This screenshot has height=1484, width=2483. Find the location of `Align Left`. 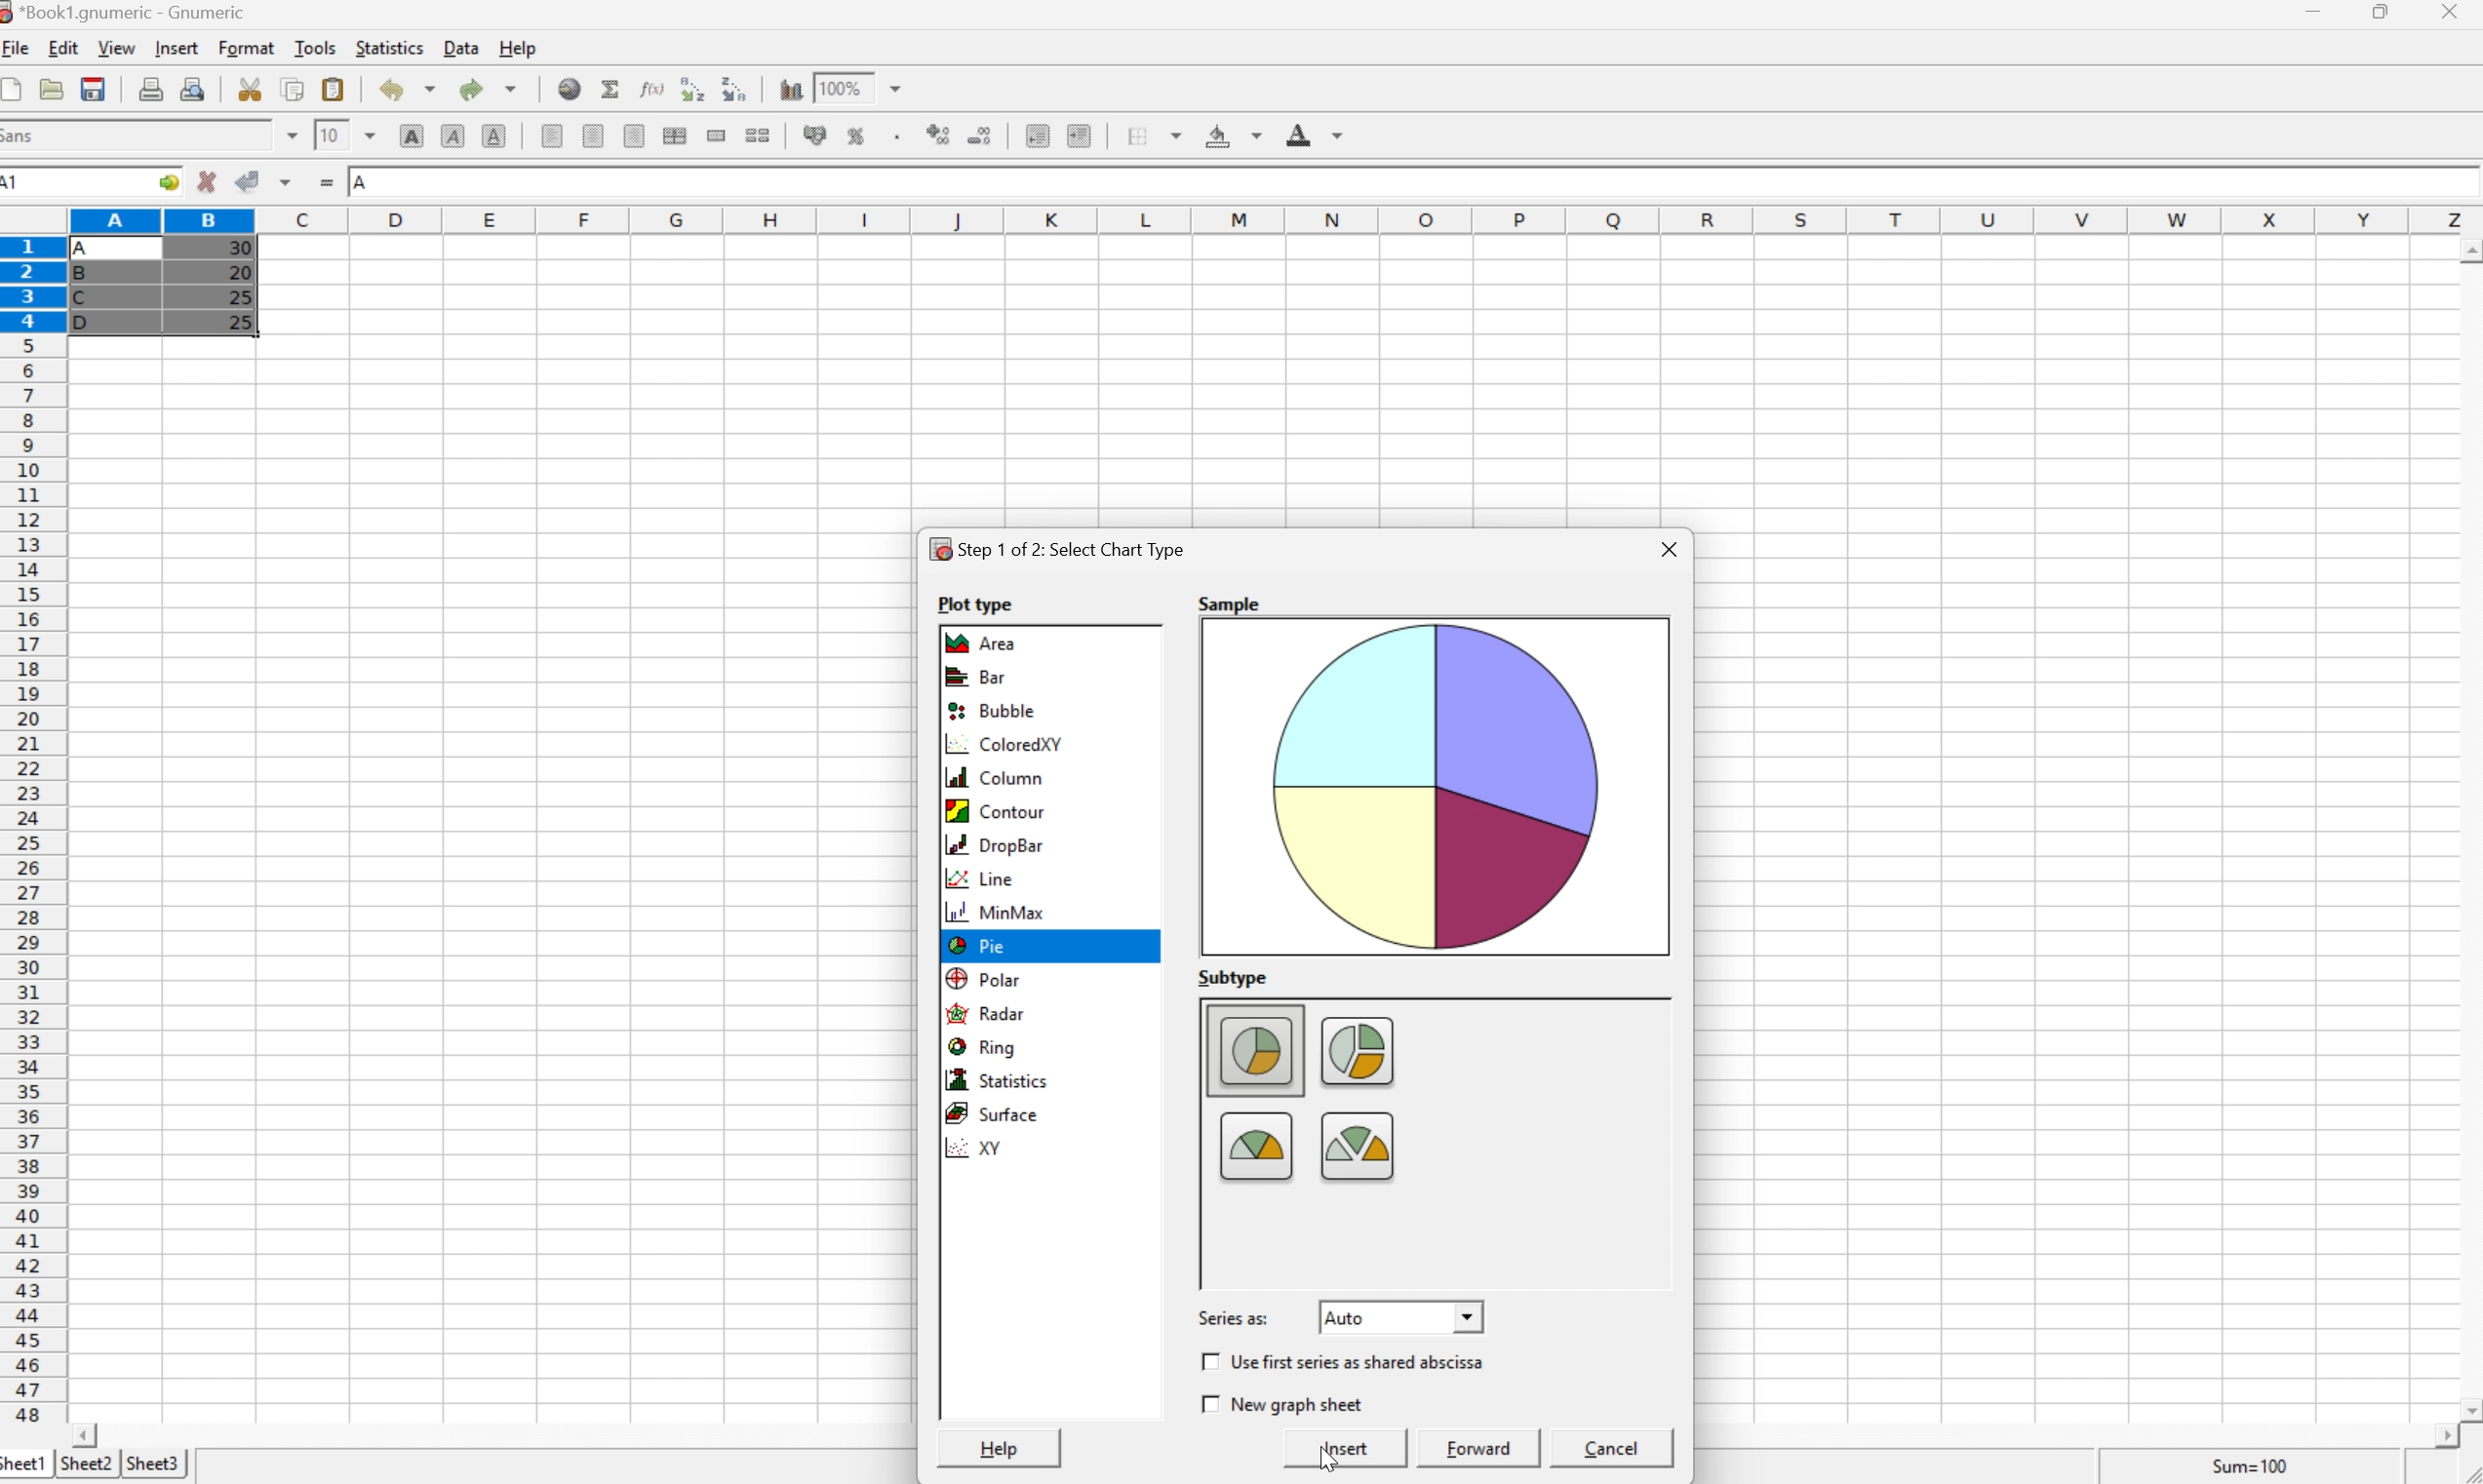

Align Left is located at coordinates (553, 138).